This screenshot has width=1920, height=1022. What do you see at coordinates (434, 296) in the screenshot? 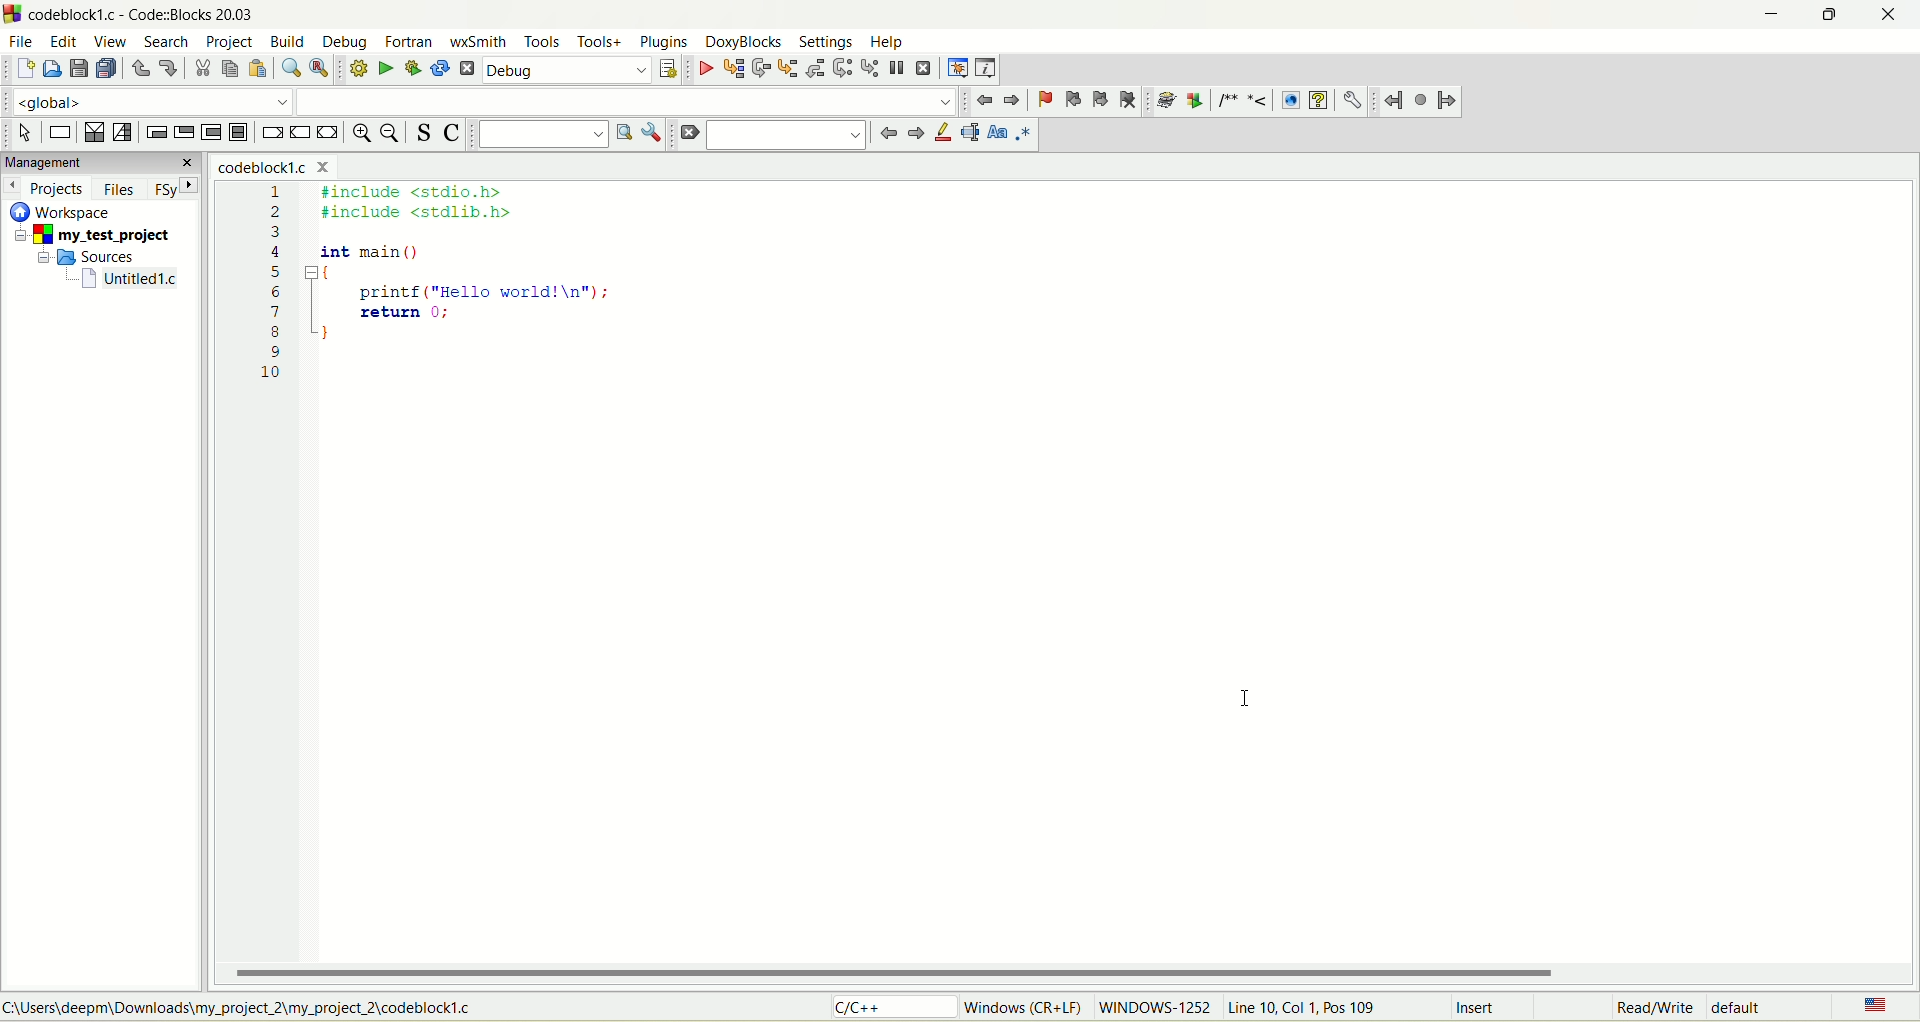
I see `code` at bounding box center [434, 296].